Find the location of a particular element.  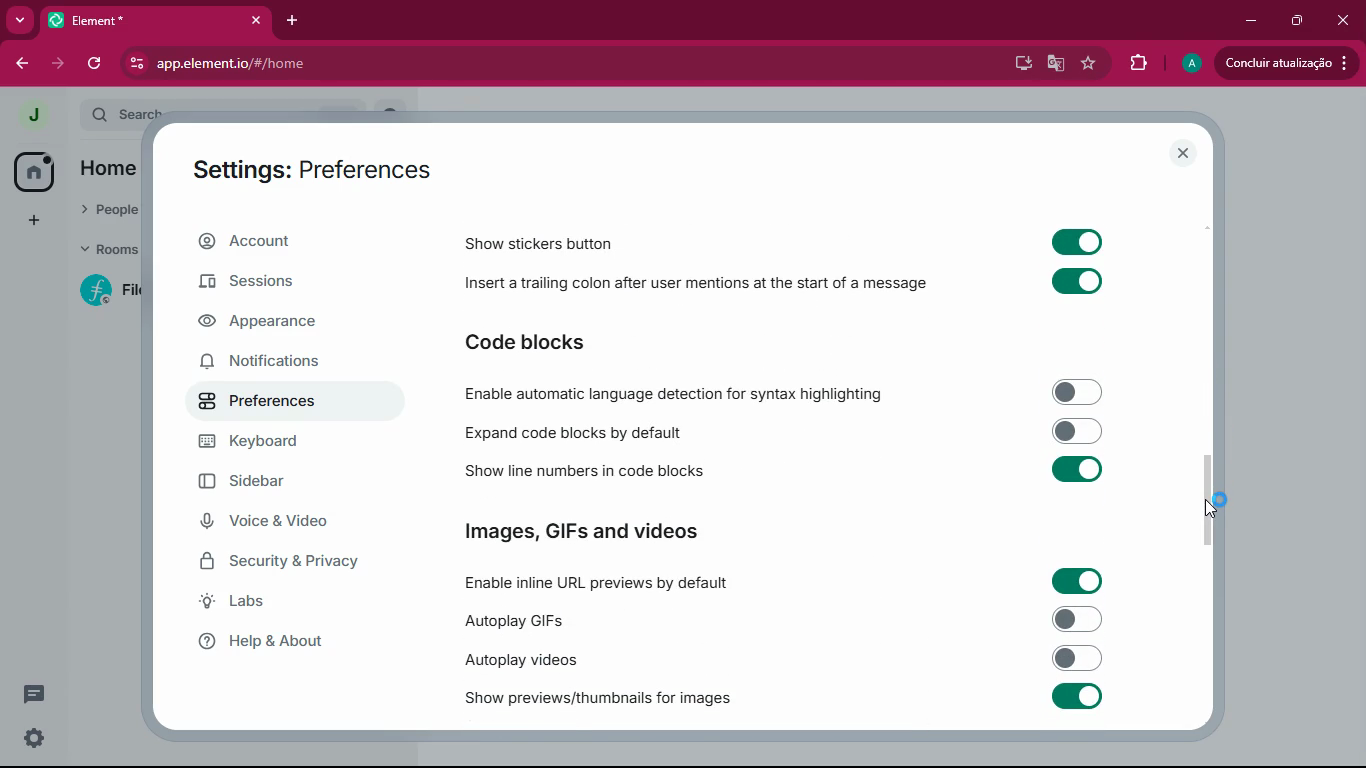

Toggle off is located at coordinates (1082, 619).